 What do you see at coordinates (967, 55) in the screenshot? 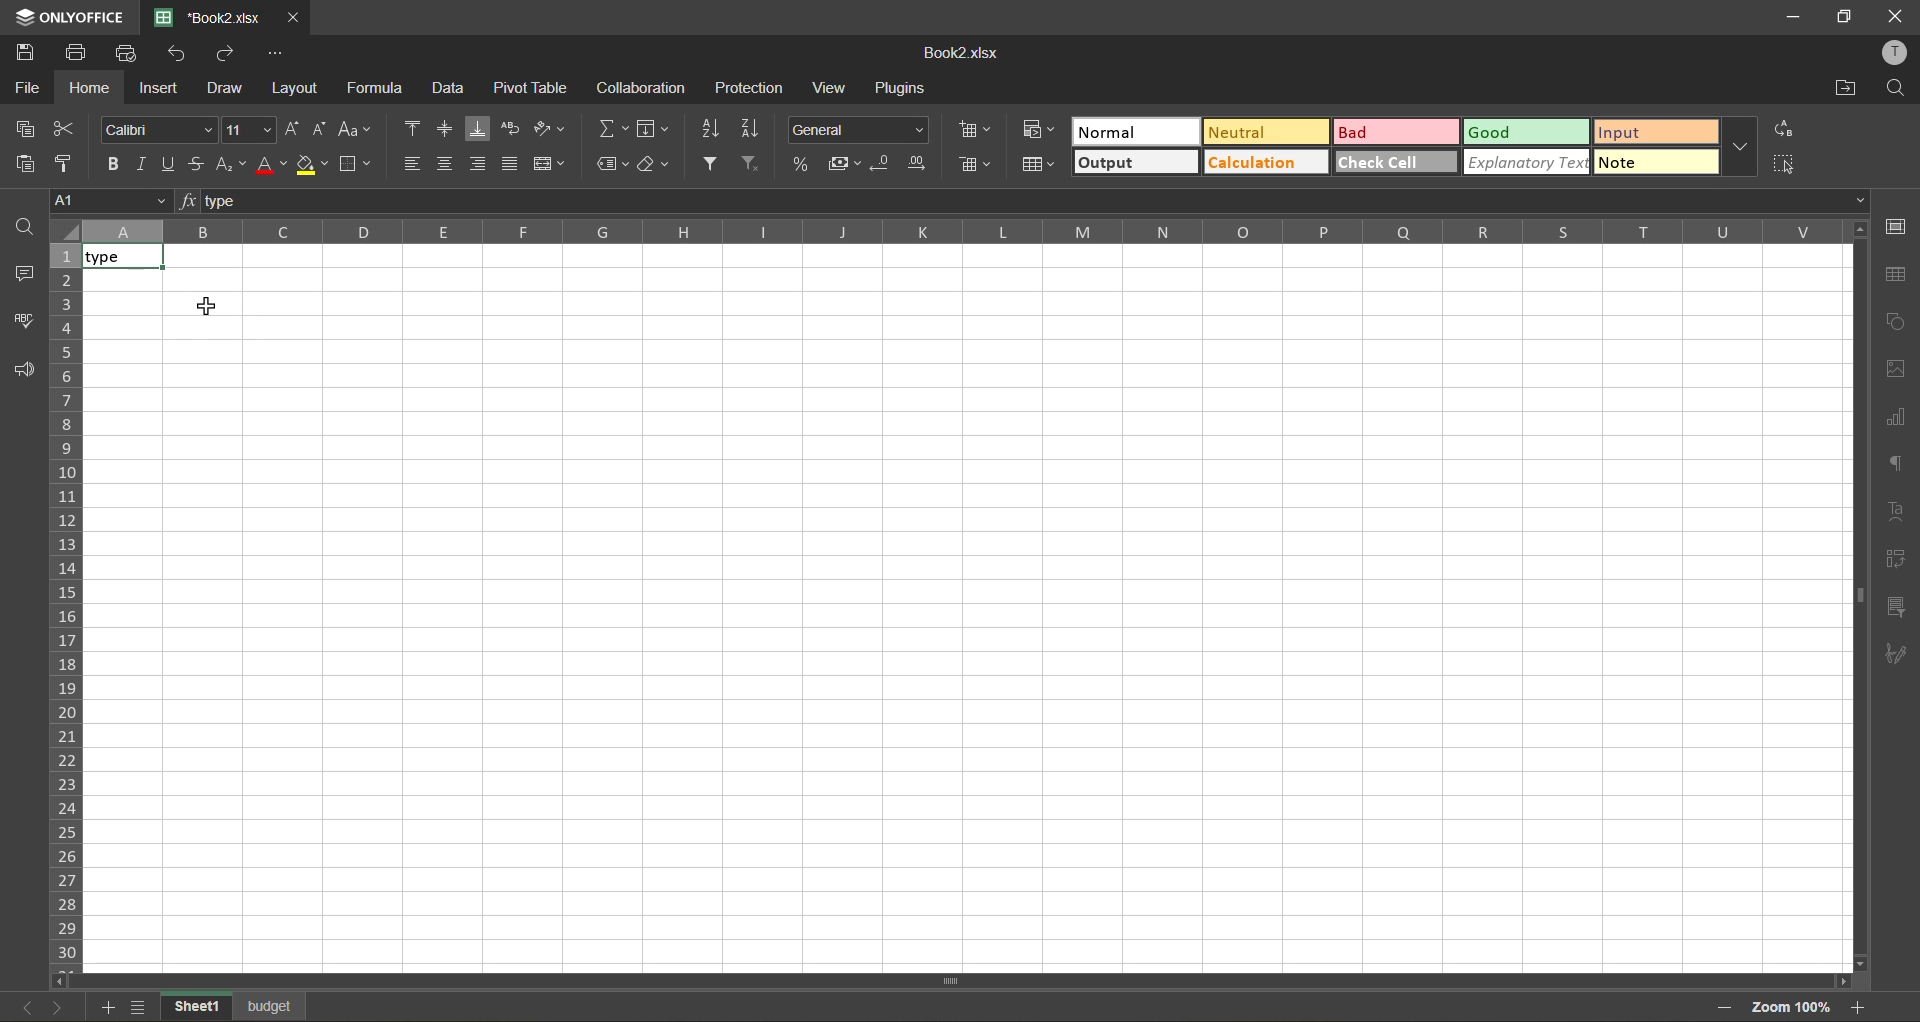
I see `filename` at bounding box center [967, 55].